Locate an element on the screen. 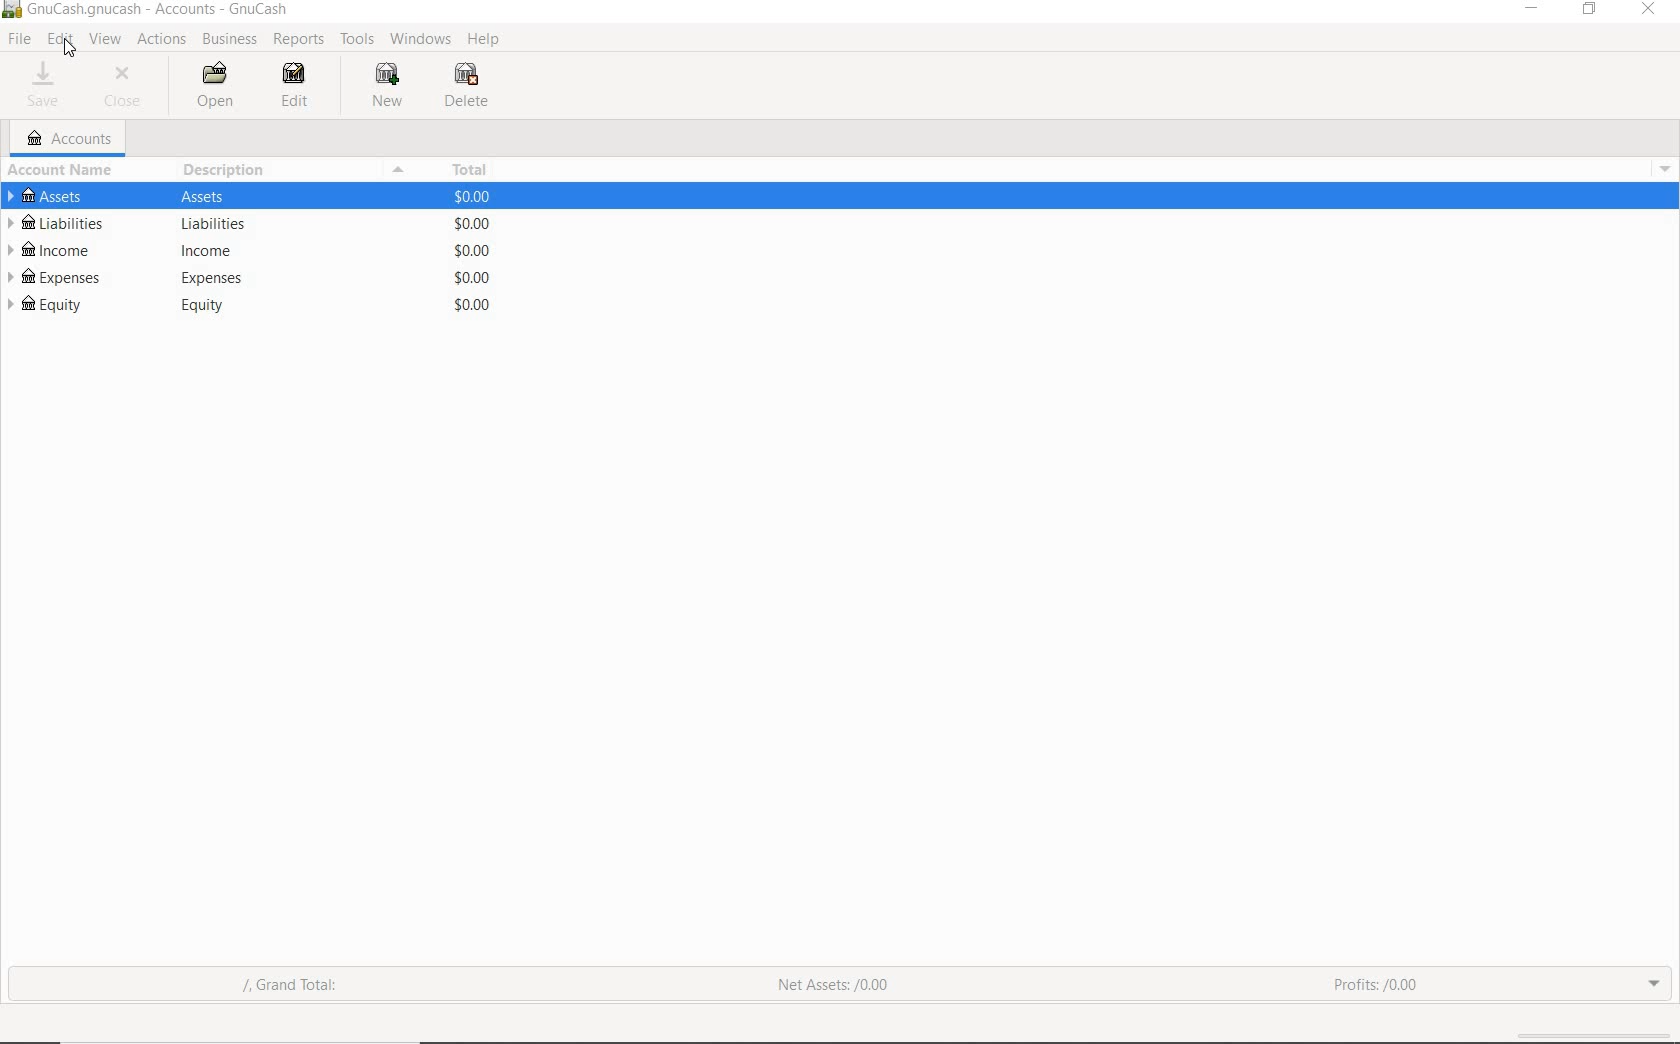   is located at coordinates (214, 308).